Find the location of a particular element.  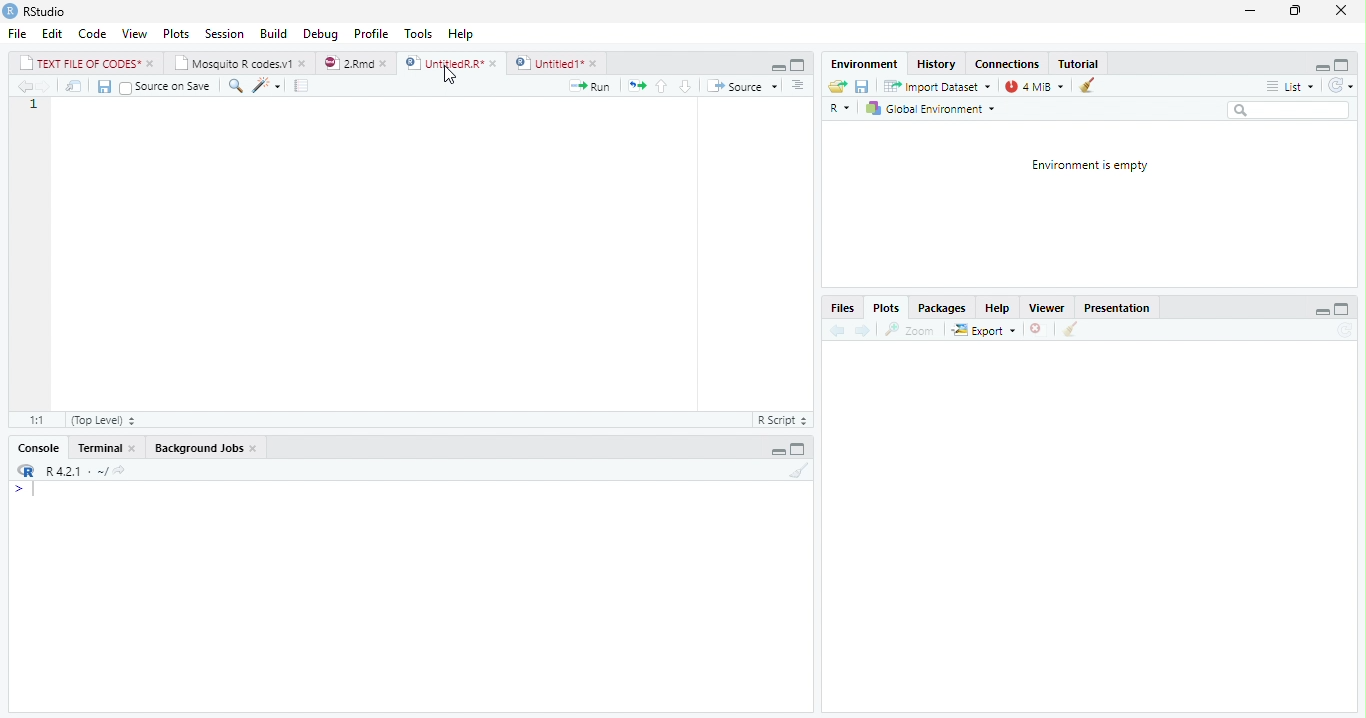

Packages is located at coordinates (939, 309).